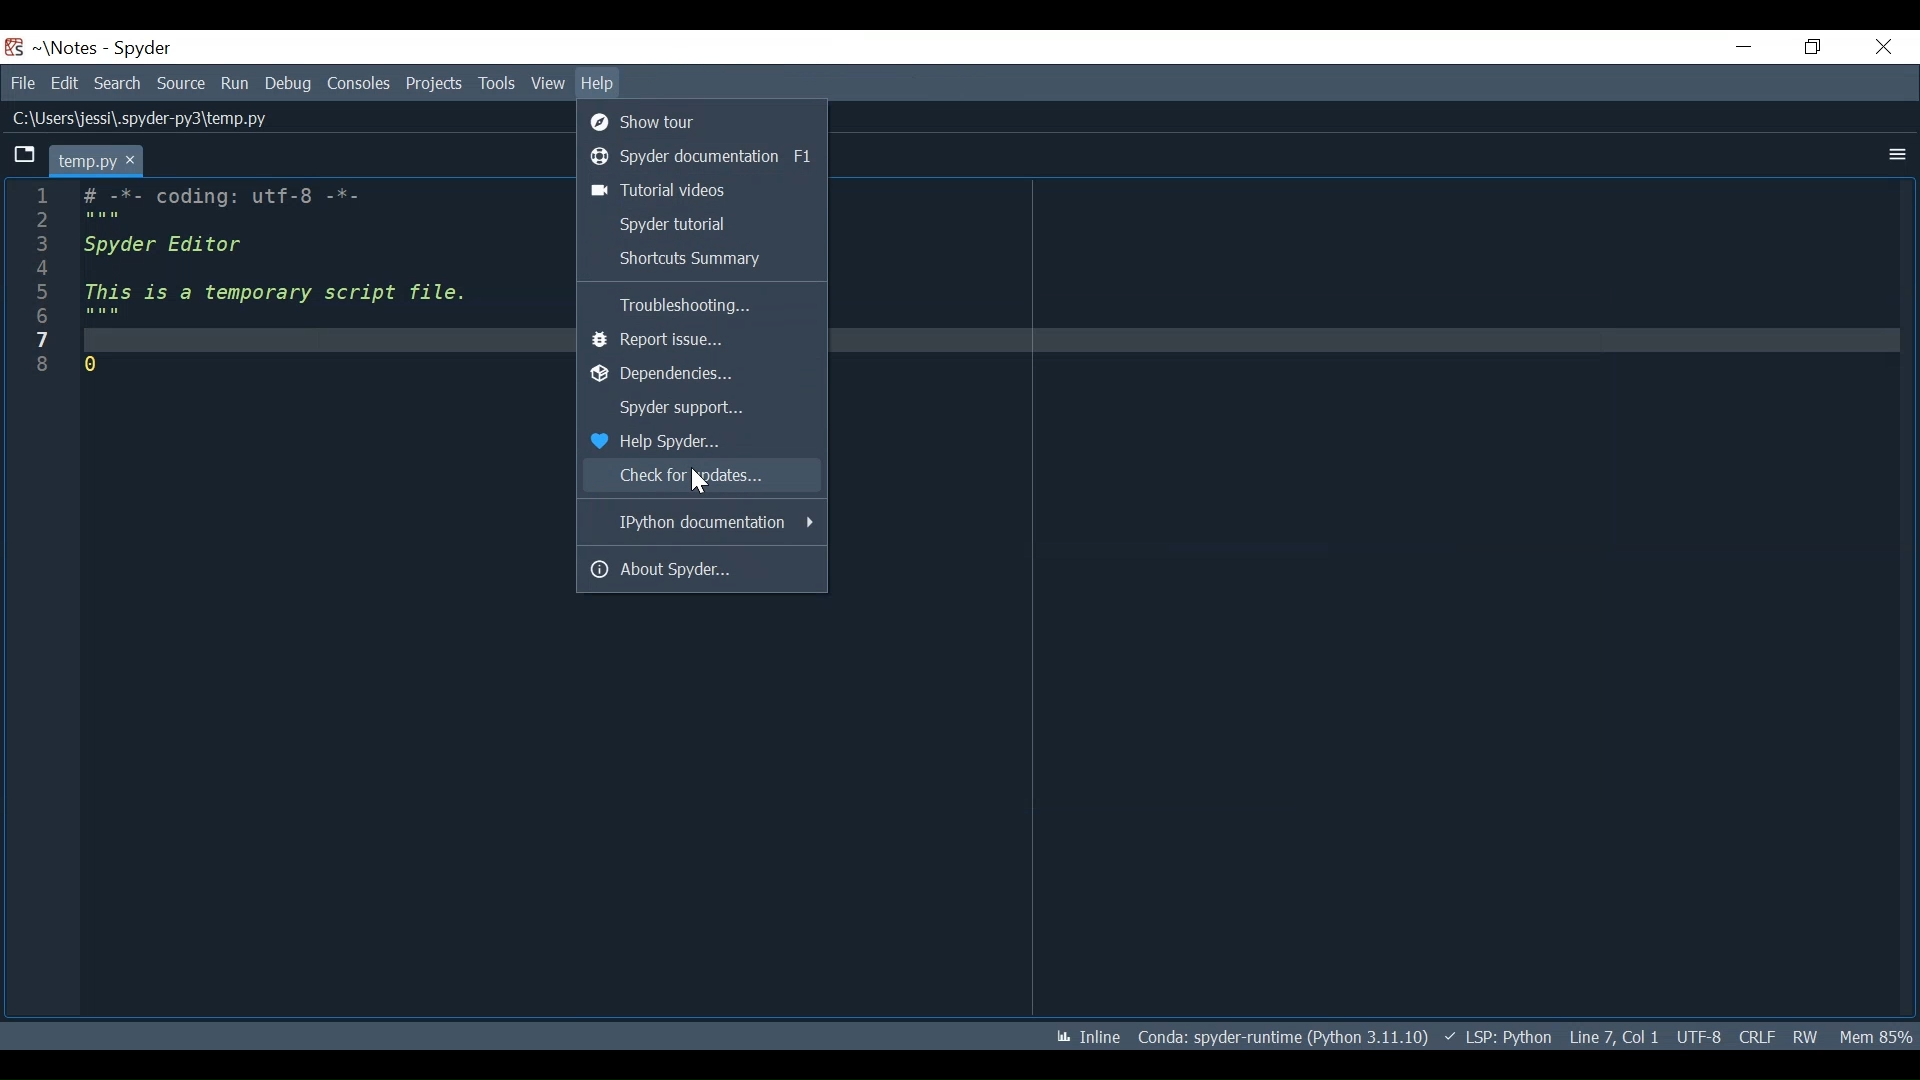  Describe the element at coordinates (434, 83) in the screenshot. I see `Projects` at that location.